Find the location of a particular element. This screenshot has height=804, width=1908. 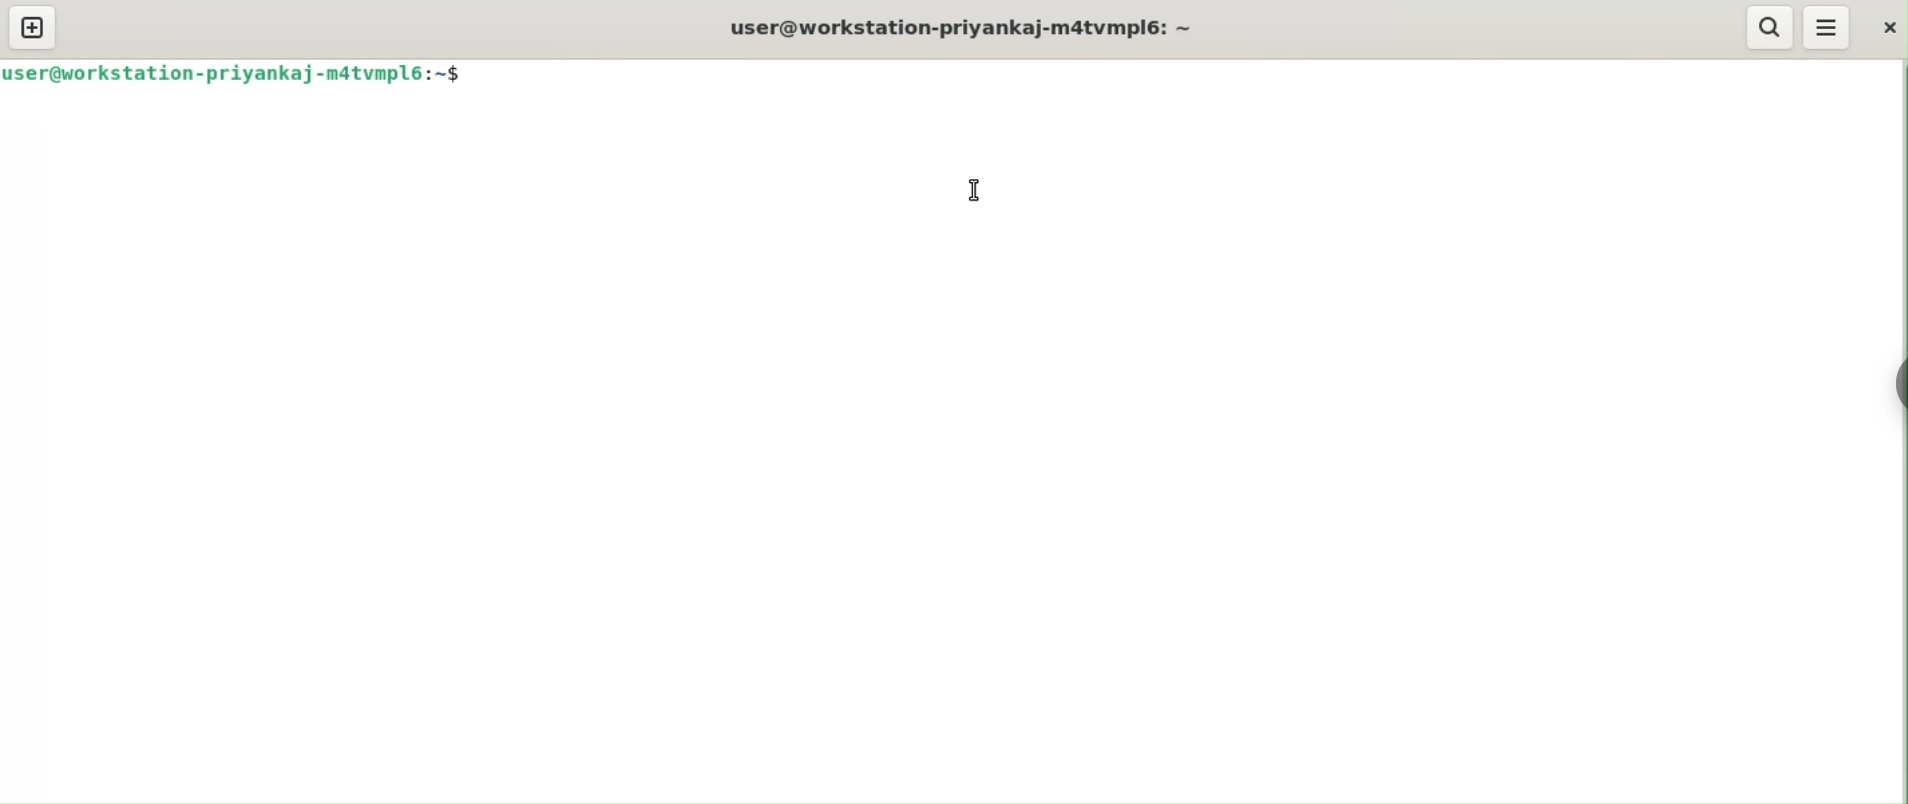

user@workstation-priyankaj-m4tvmpl6:- is located at coordinates (965, 23).